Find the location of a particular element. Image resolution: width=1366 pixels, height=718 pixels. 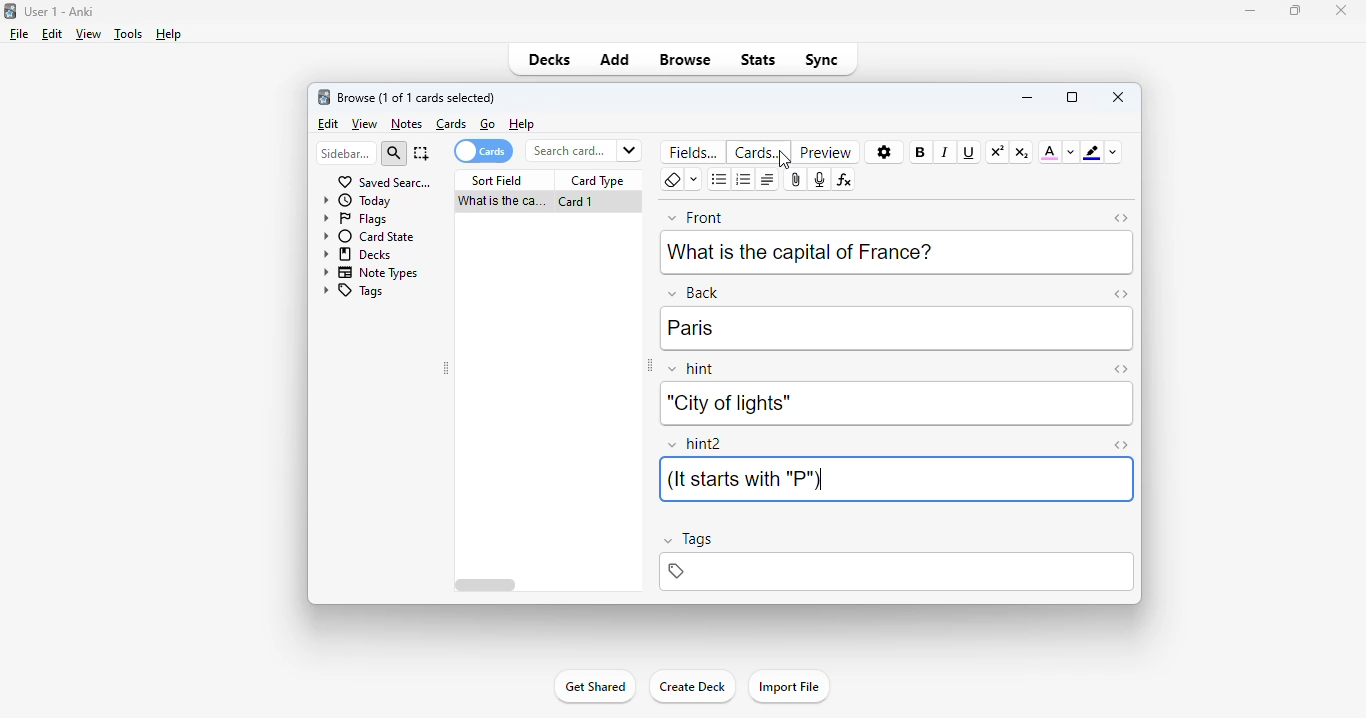

minimize is located at coordinates (1251, 10).